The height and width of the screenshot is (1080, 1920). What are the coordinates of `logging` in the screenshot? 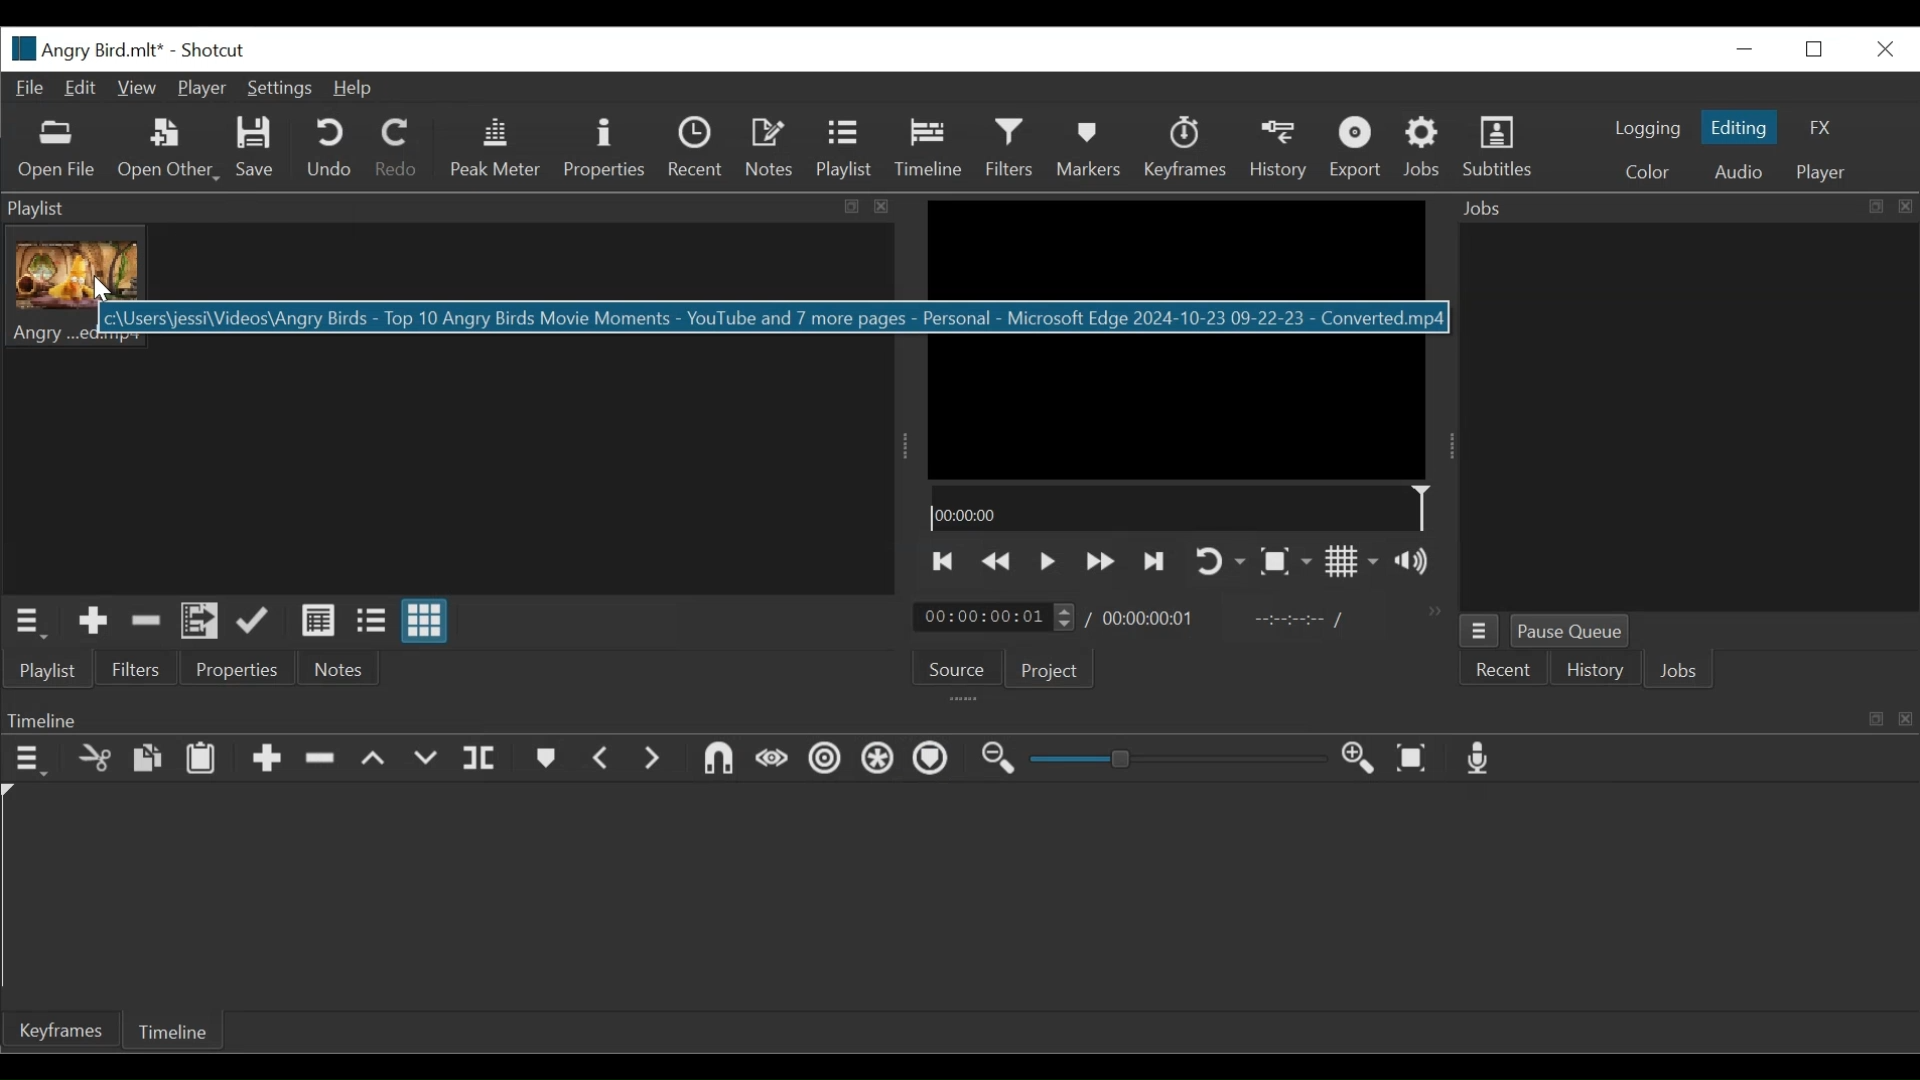 It's located at (1649, 130).